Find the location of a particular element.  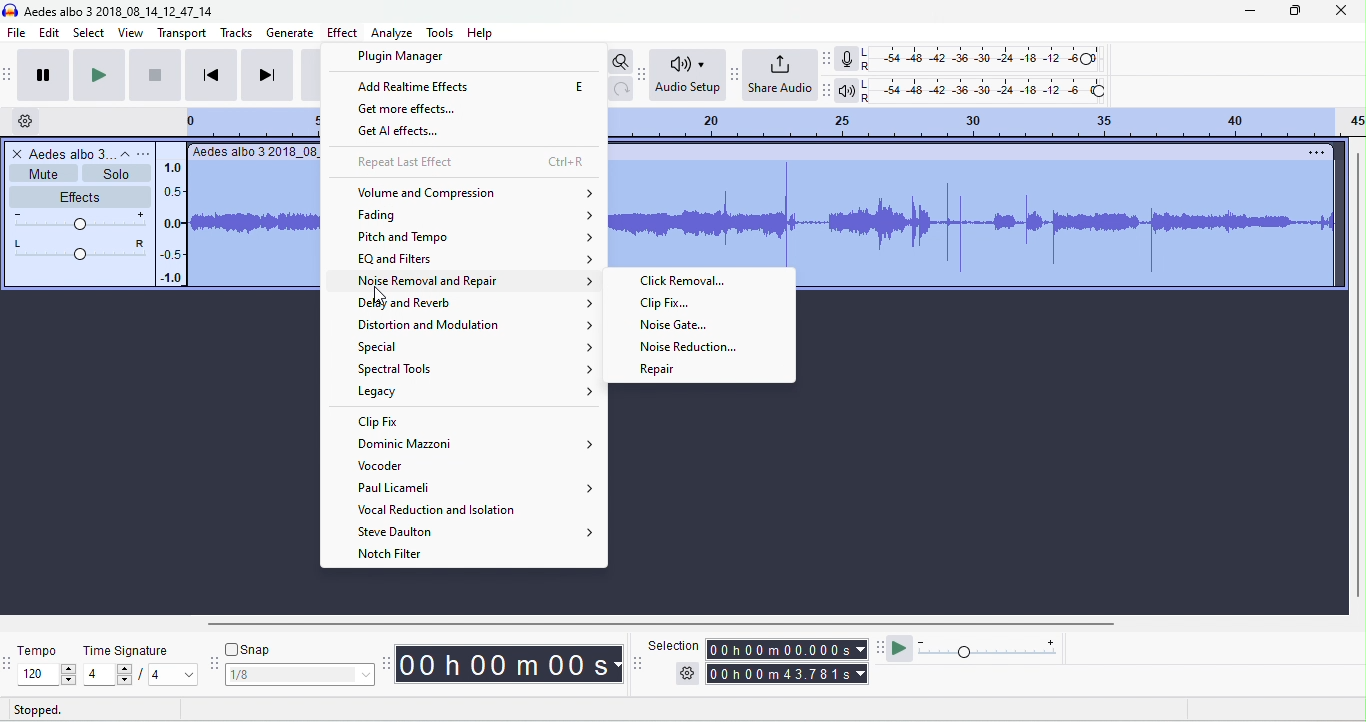

clip fix is located at coordinates (380, 421).